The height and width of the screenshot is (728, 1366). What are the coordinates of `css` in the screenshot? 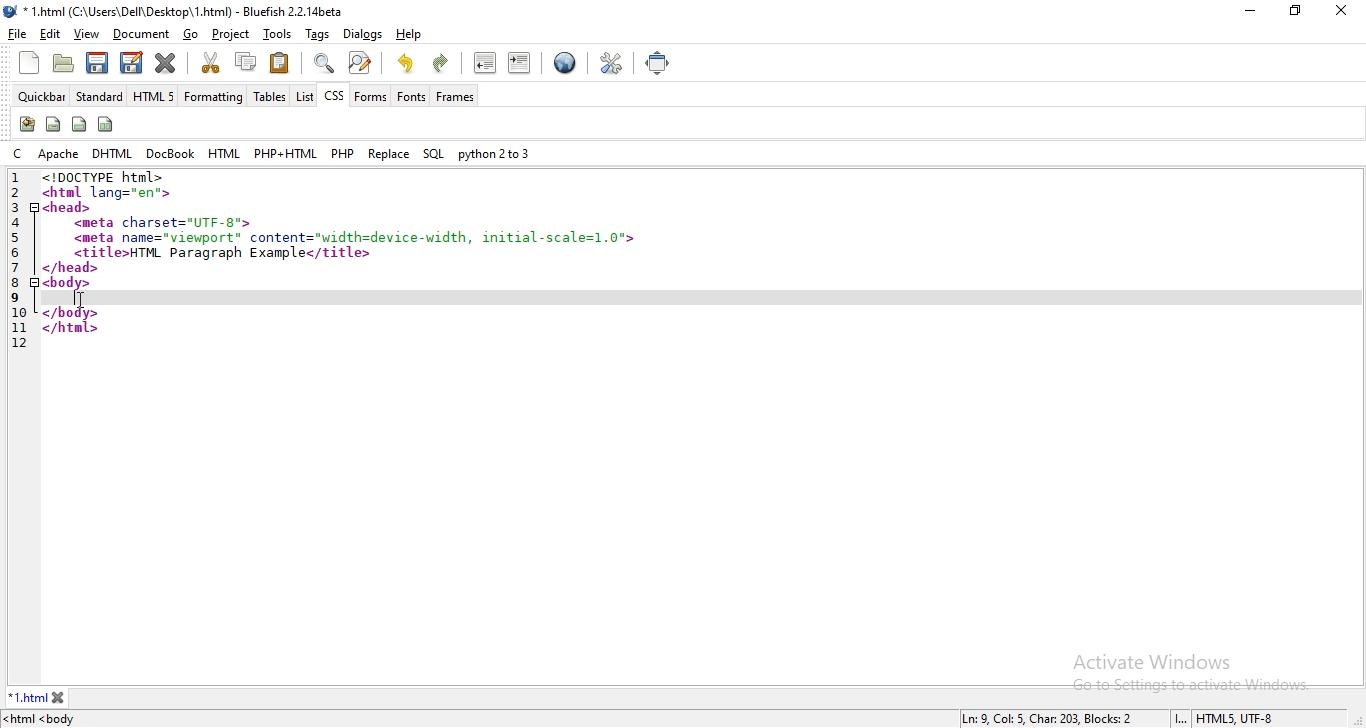 It's located at (334, 95).